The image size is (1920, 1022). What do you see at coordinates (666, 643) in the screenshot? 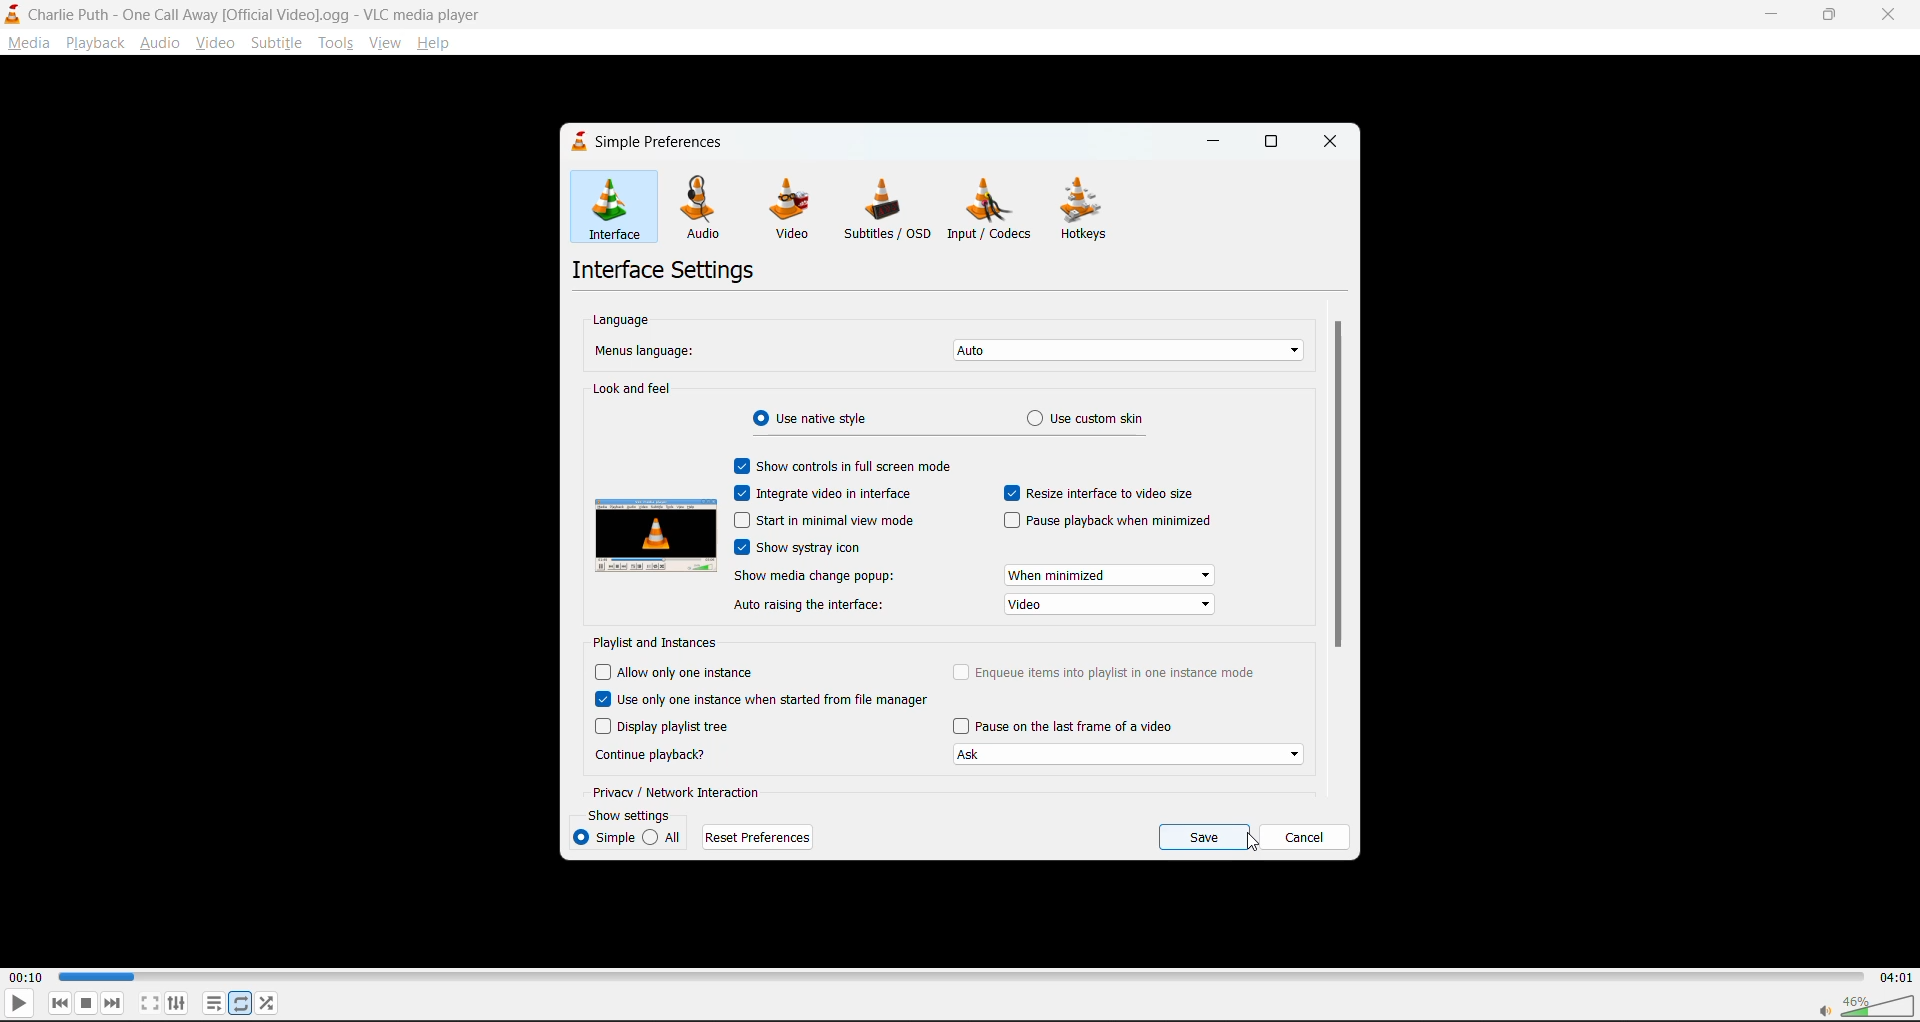
I see `playlist and instances` at bounding box center [666, 643].